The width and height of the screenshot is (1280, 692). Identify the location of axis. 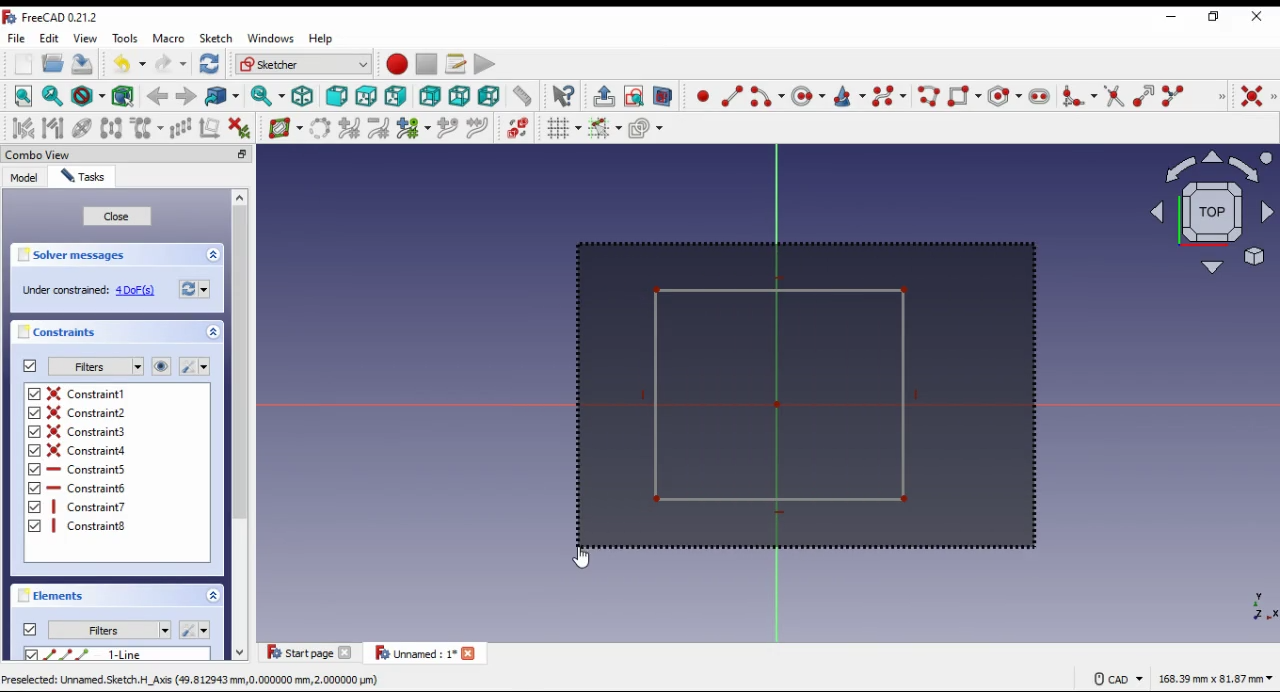
(1253, 603).